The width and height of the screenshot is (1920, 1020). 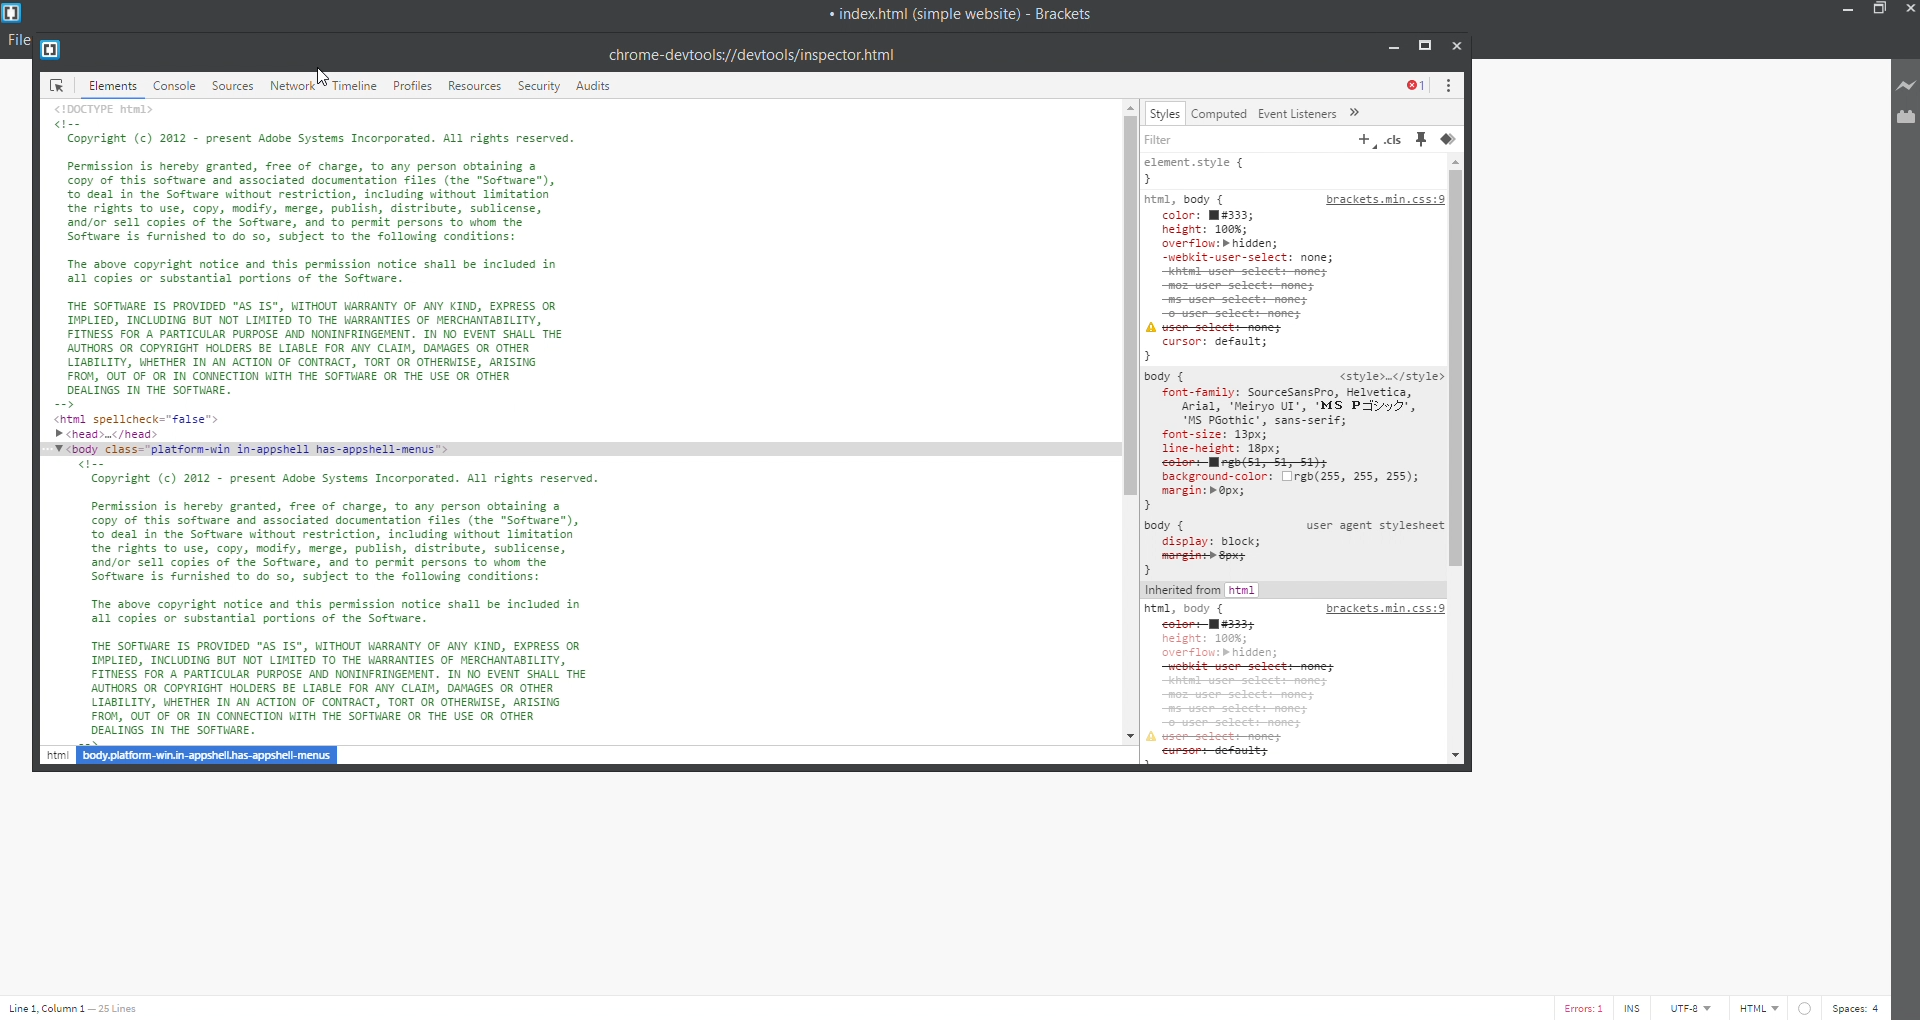 What do you see at coordinates (595, 85) in the screenshot?
I see `audits` at bounding box center [595, 85].